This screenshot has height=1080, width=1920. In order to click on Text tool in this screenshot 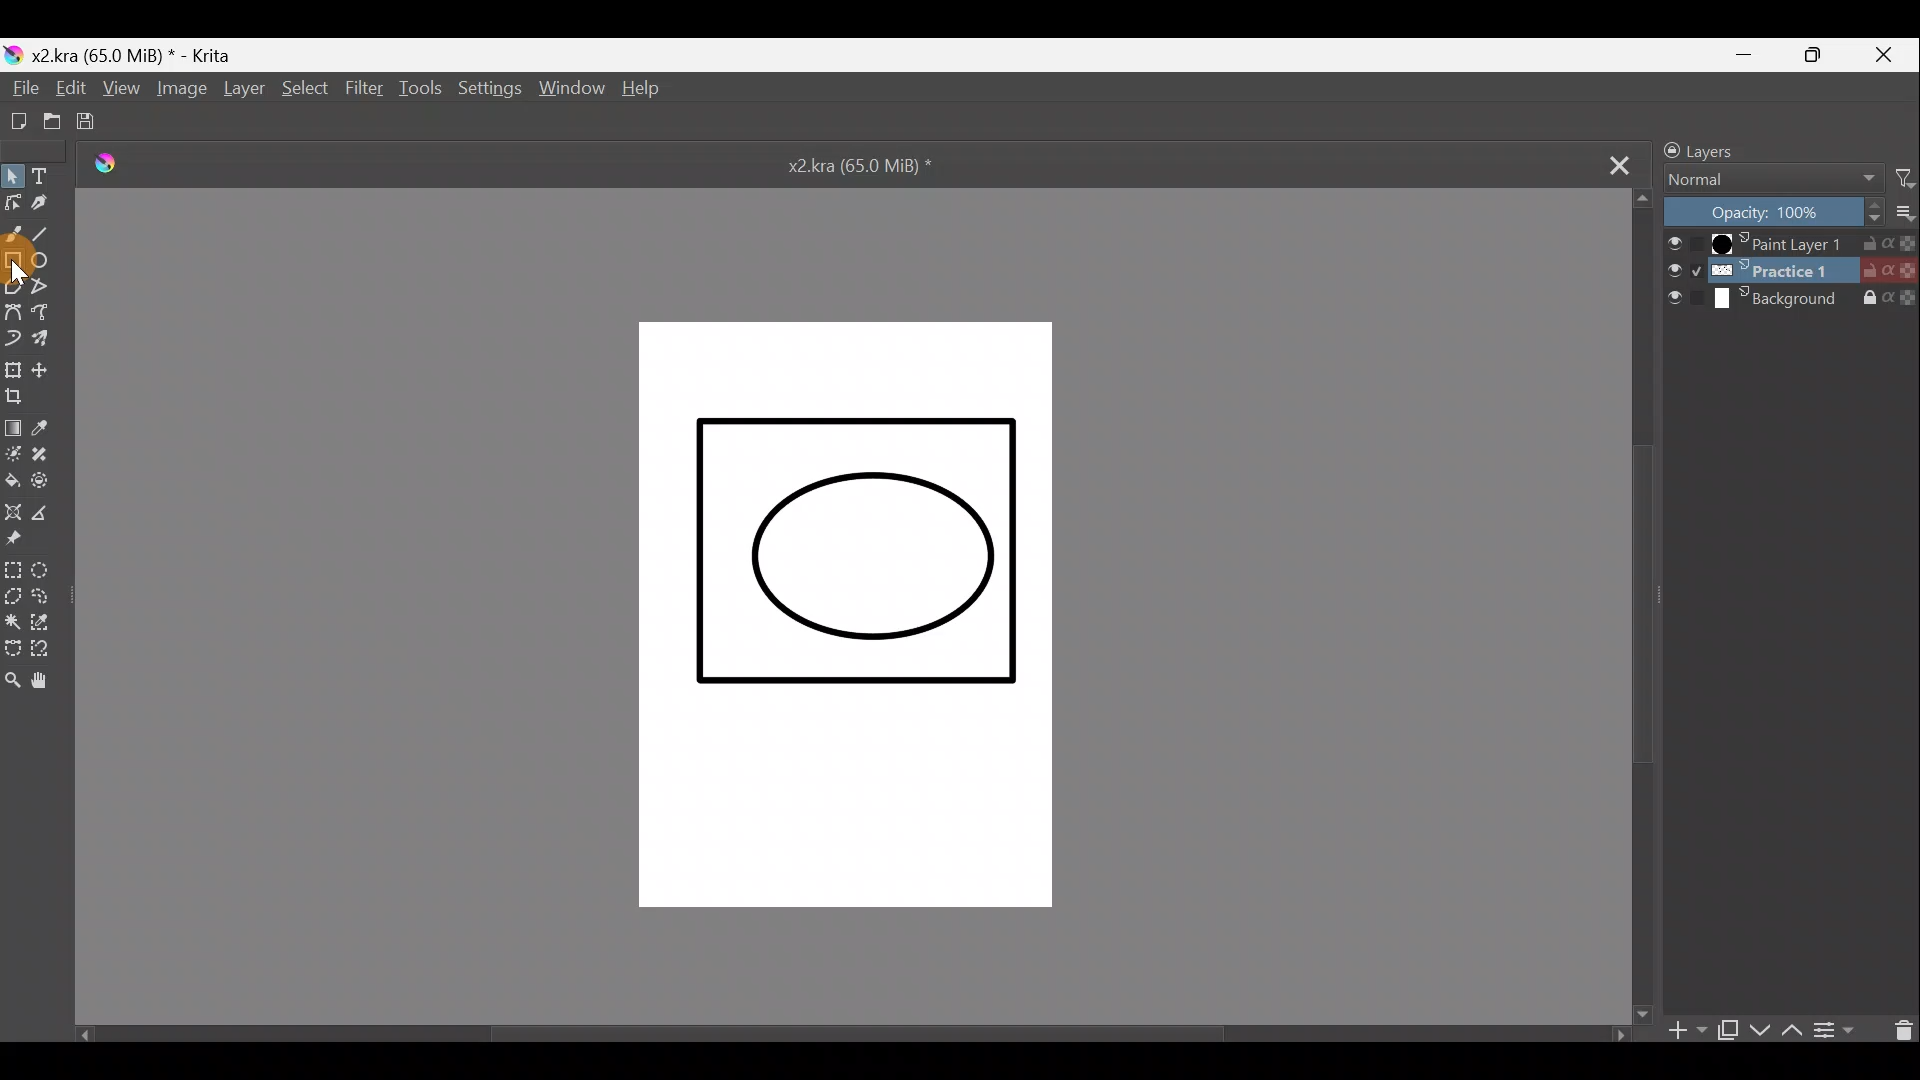, I will do `click(39, 174)`.